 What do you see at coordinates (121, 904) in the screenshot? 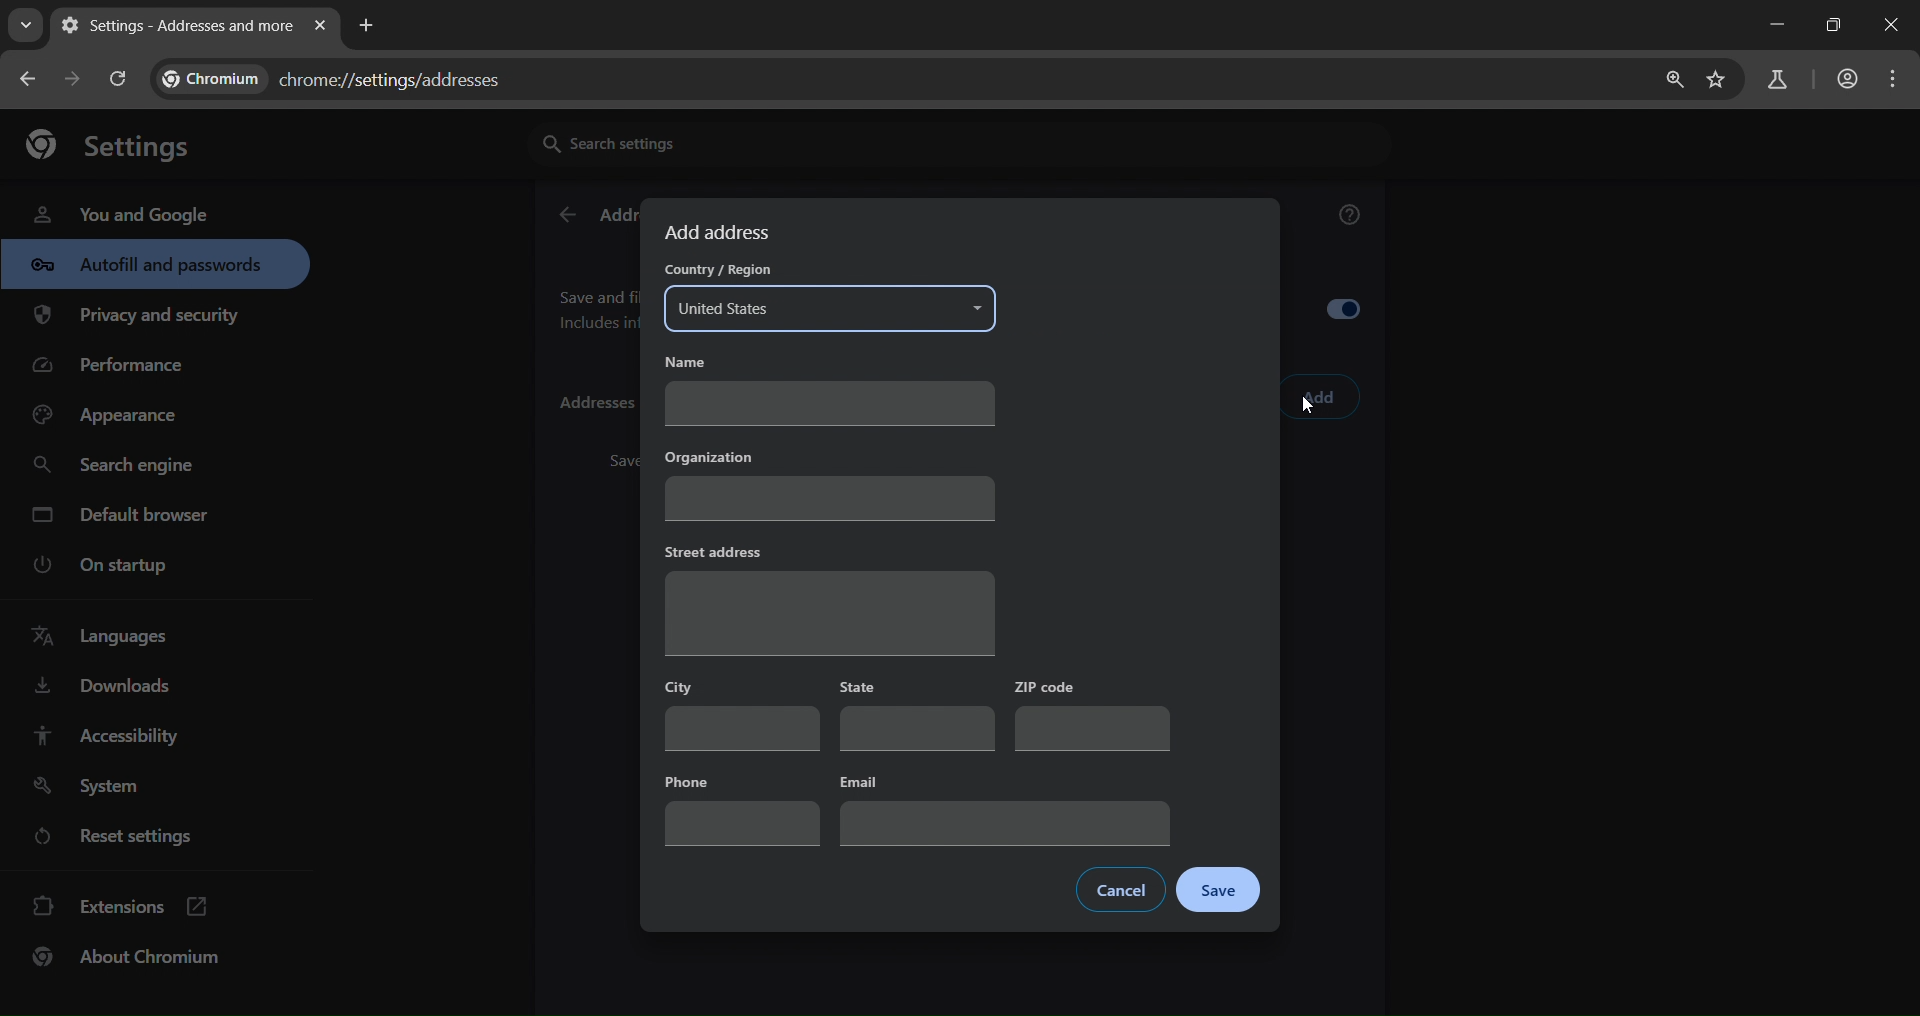
I see `extensions` at bounding box center [121, 904].